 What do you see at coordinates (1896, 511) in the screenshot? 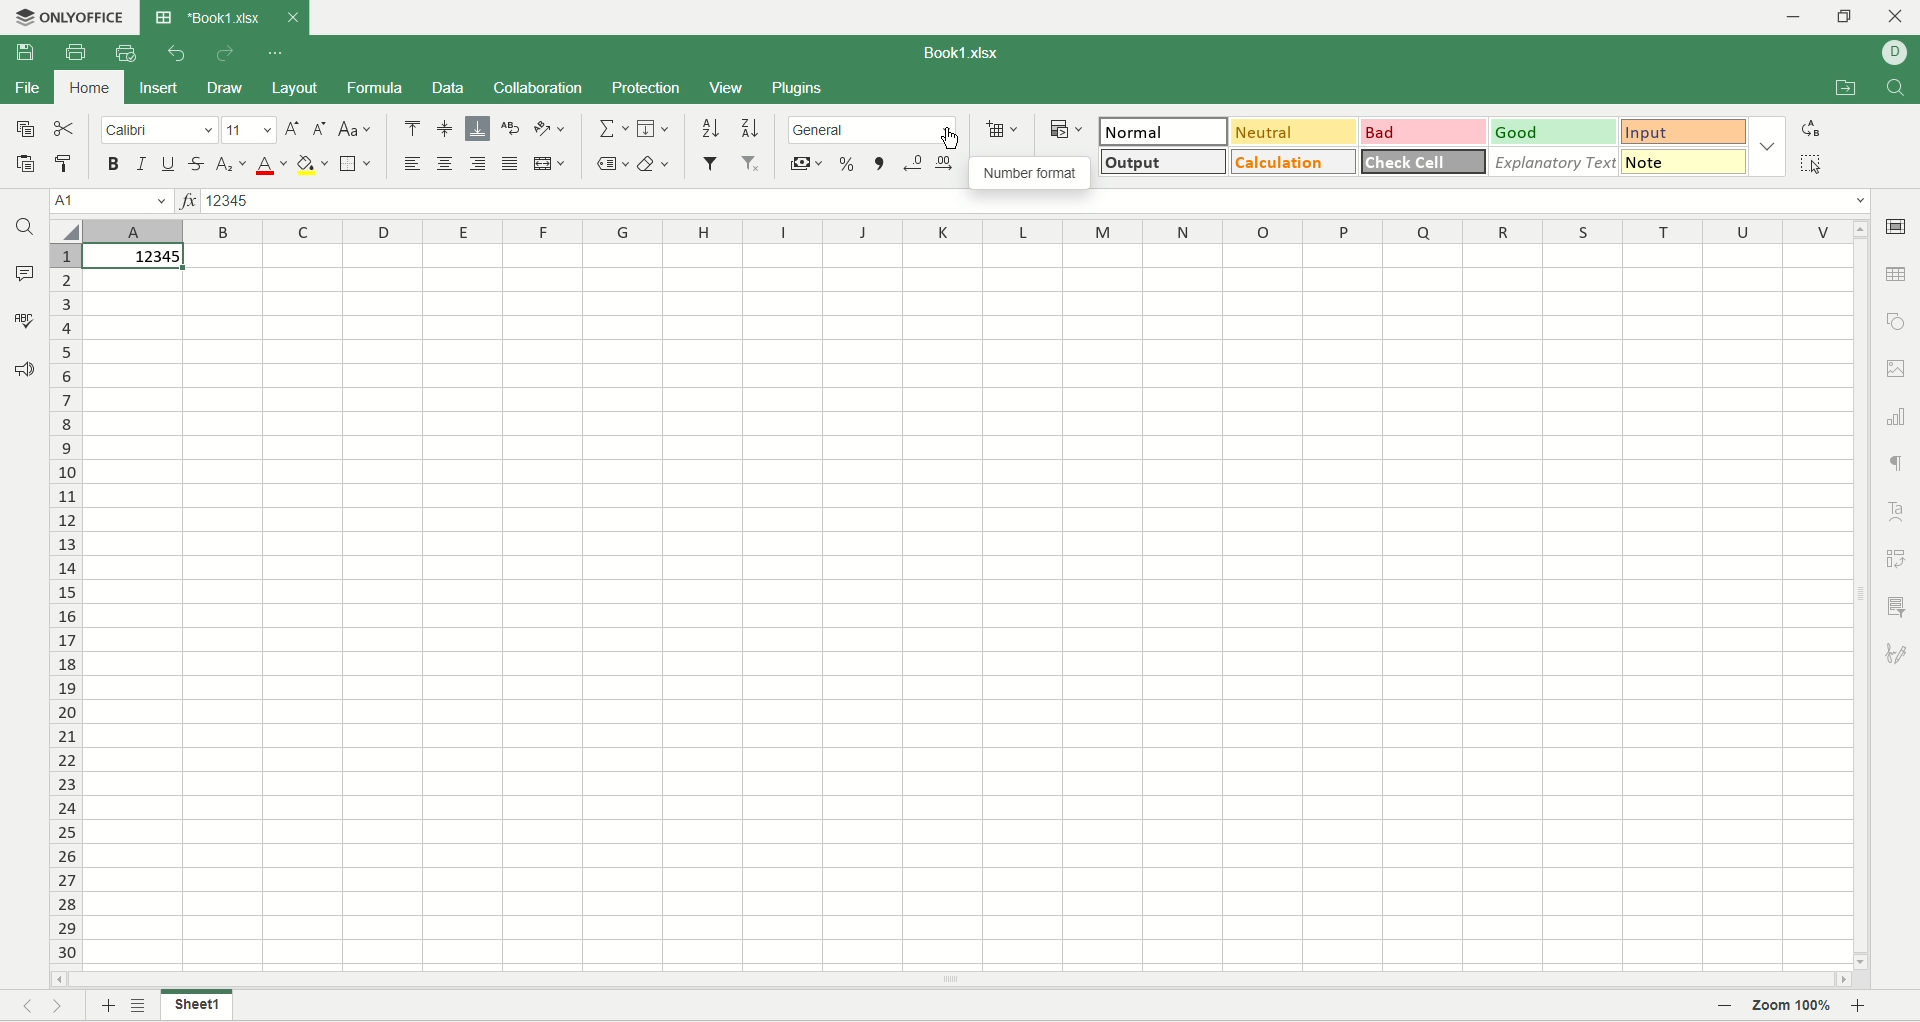
I see `text art settings` at bounding box center [1896, 511].